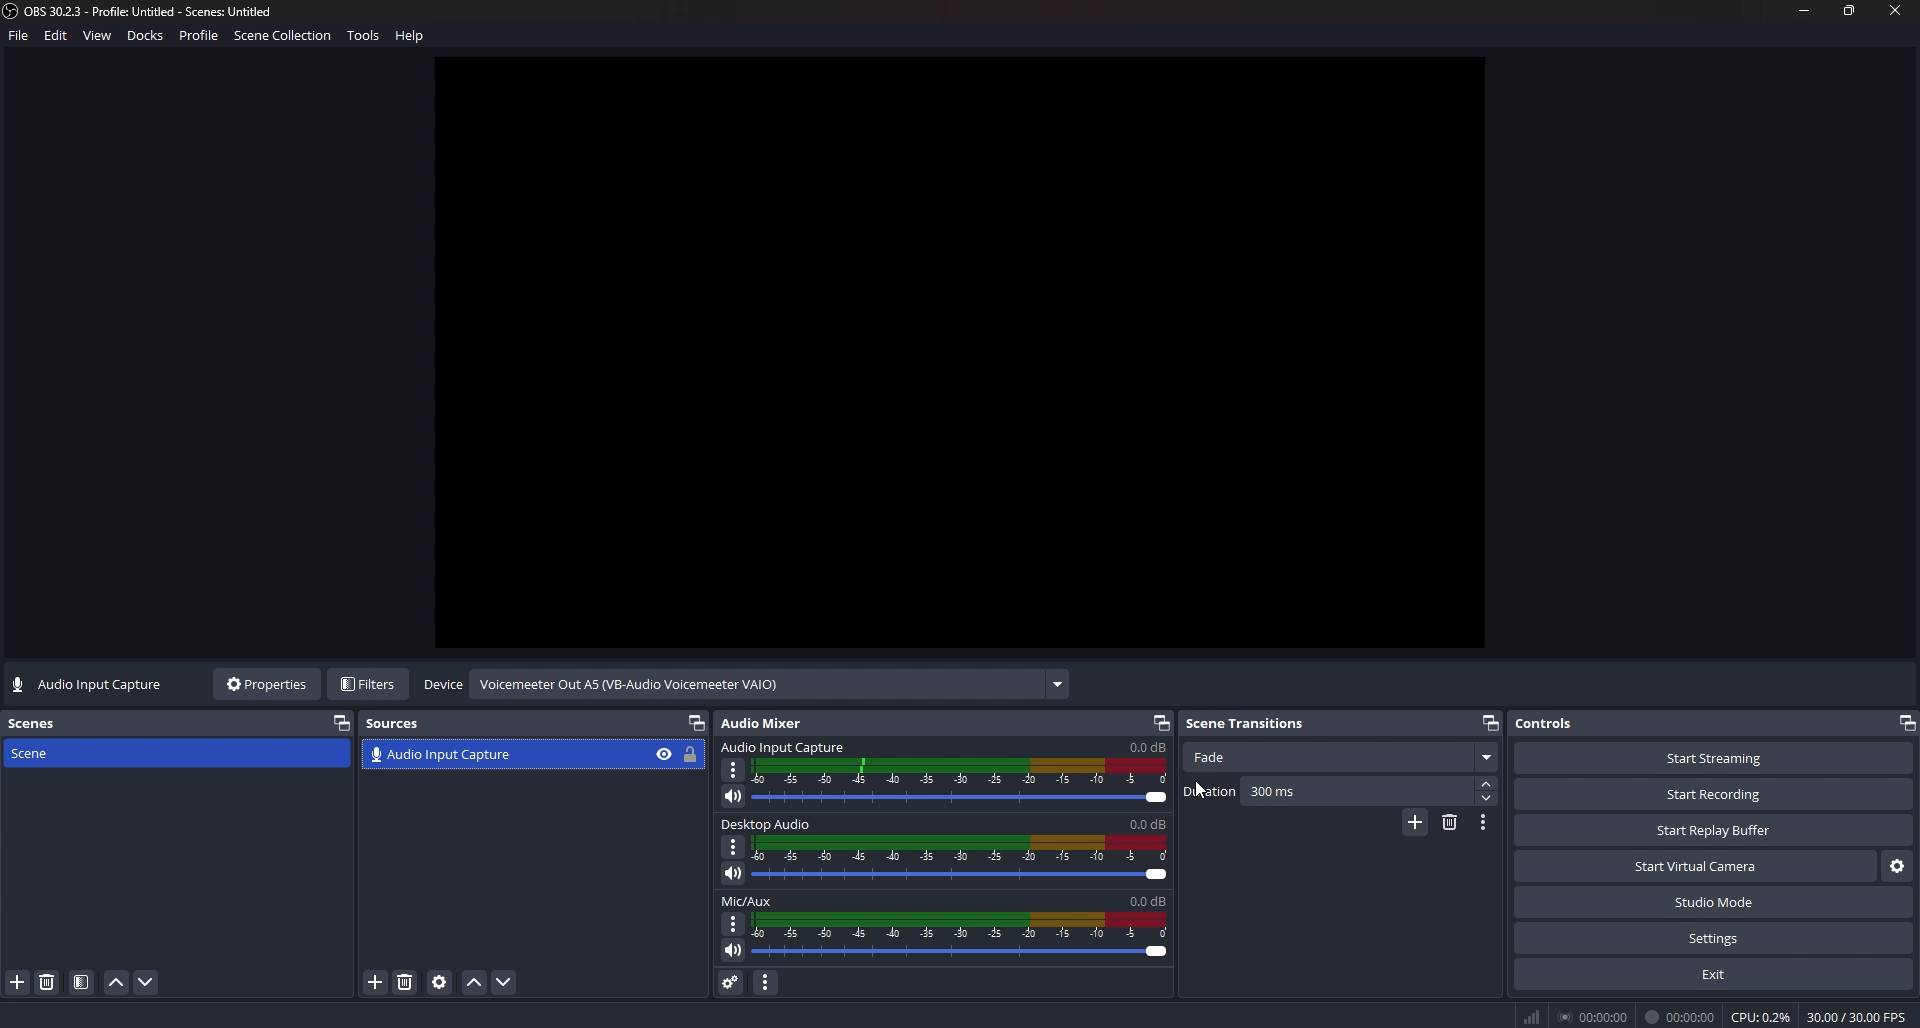  I want to click on 0 CPU: 0.69, so click(1758, 1013).